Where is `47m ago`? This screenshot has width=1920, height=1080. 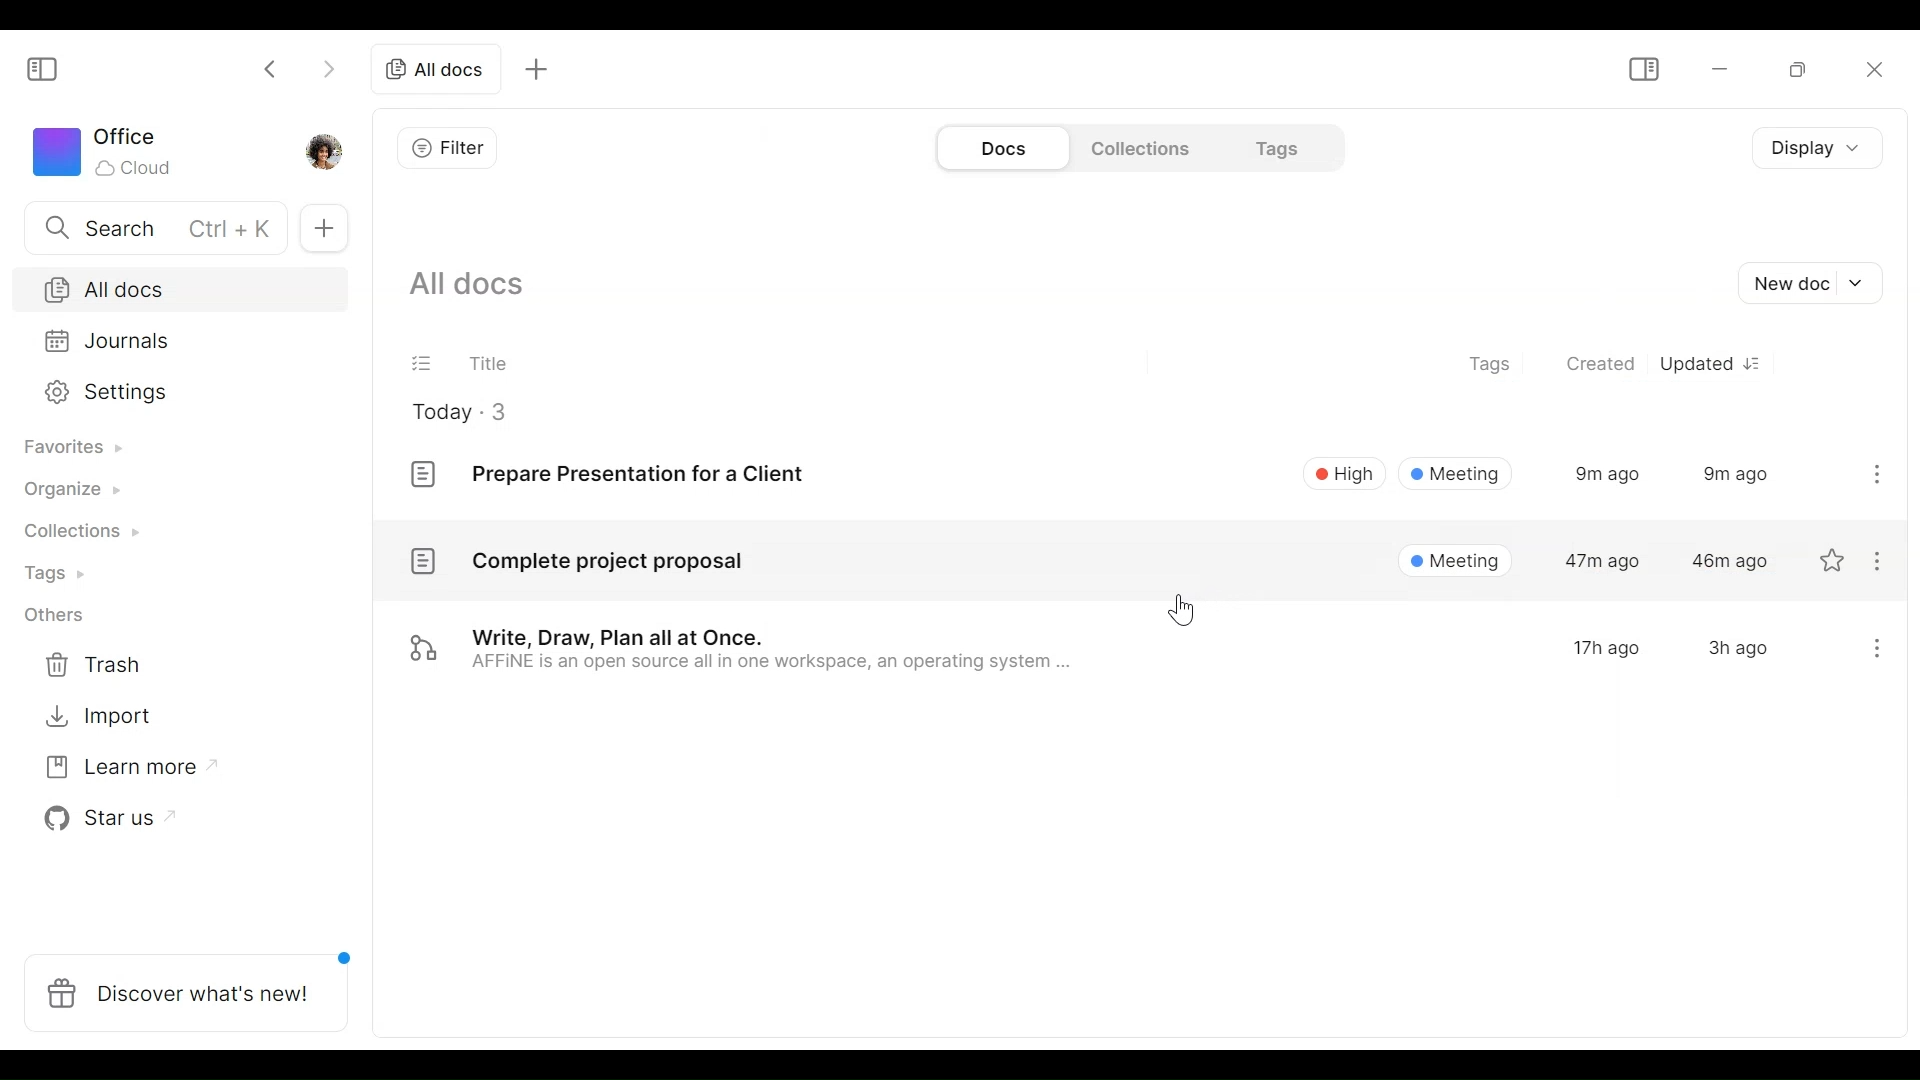 47m ago is located at coordinates (1604, 561).